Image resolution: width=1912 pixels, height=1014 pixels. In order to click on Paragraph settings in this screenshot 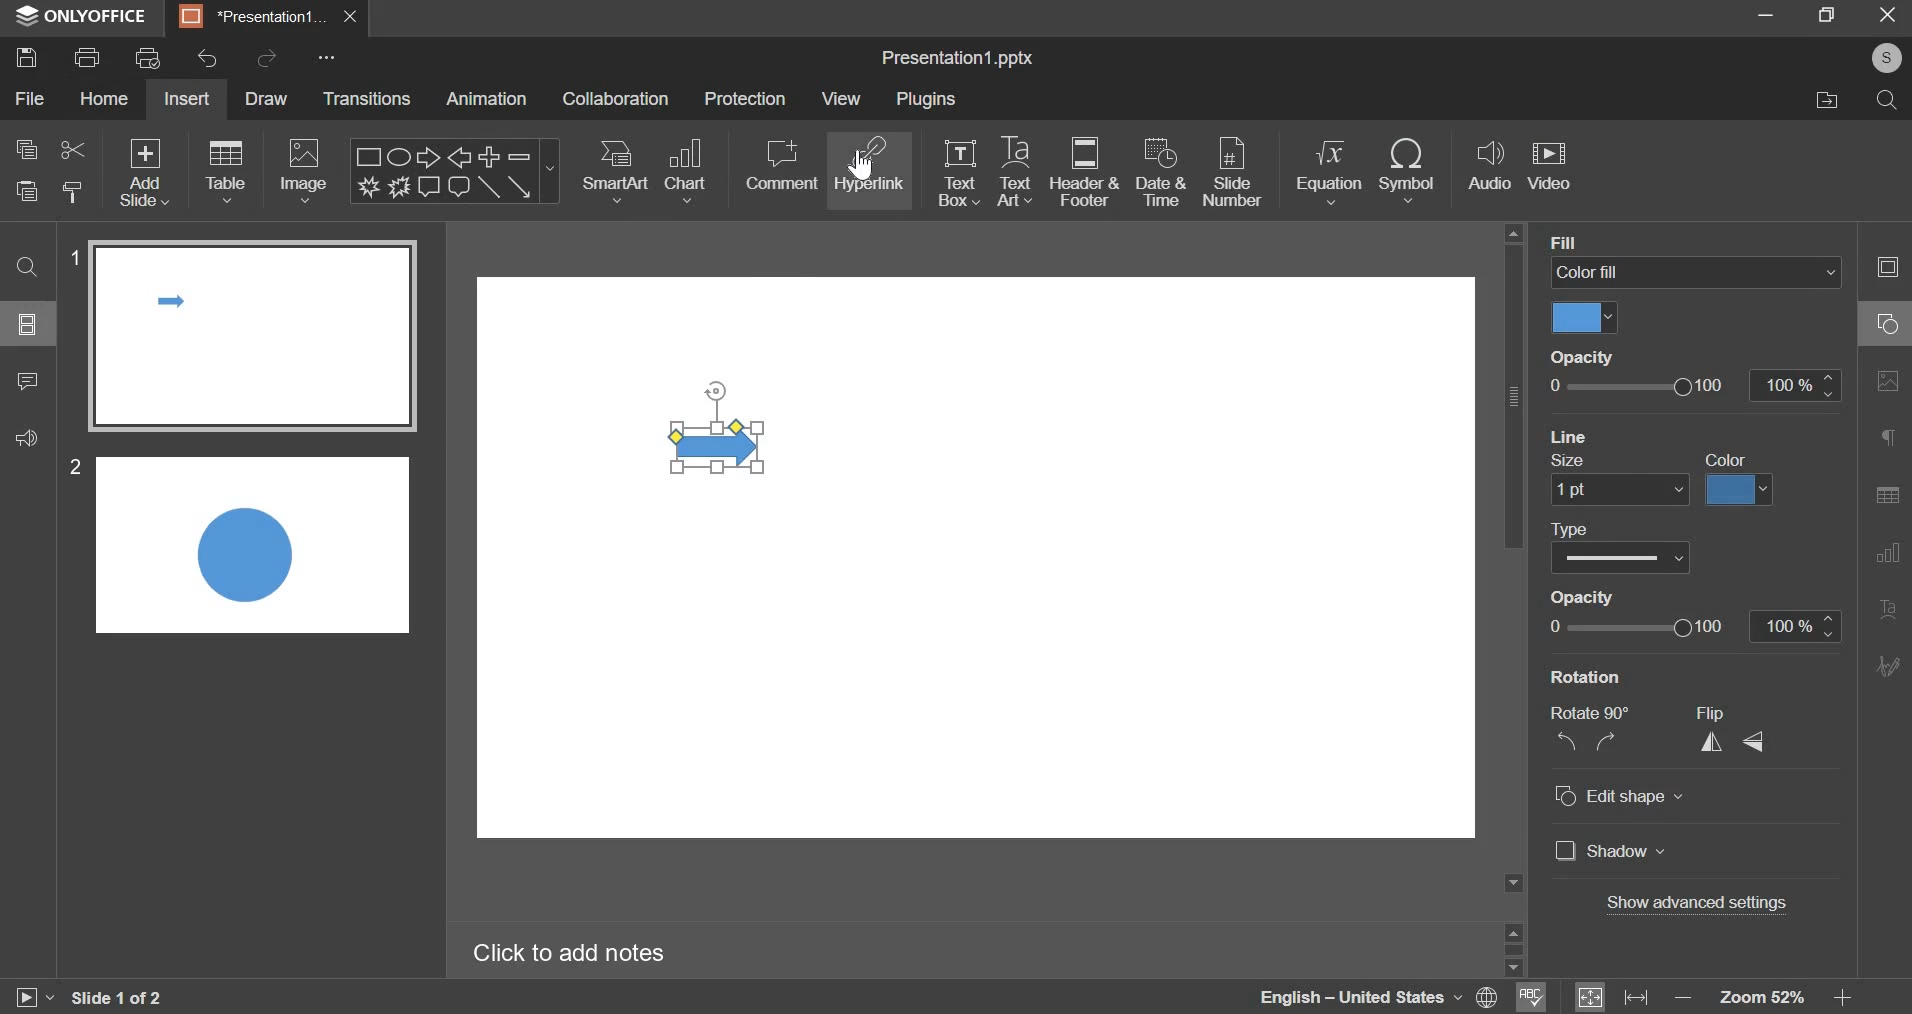, I will do `click(1892, 439)`.